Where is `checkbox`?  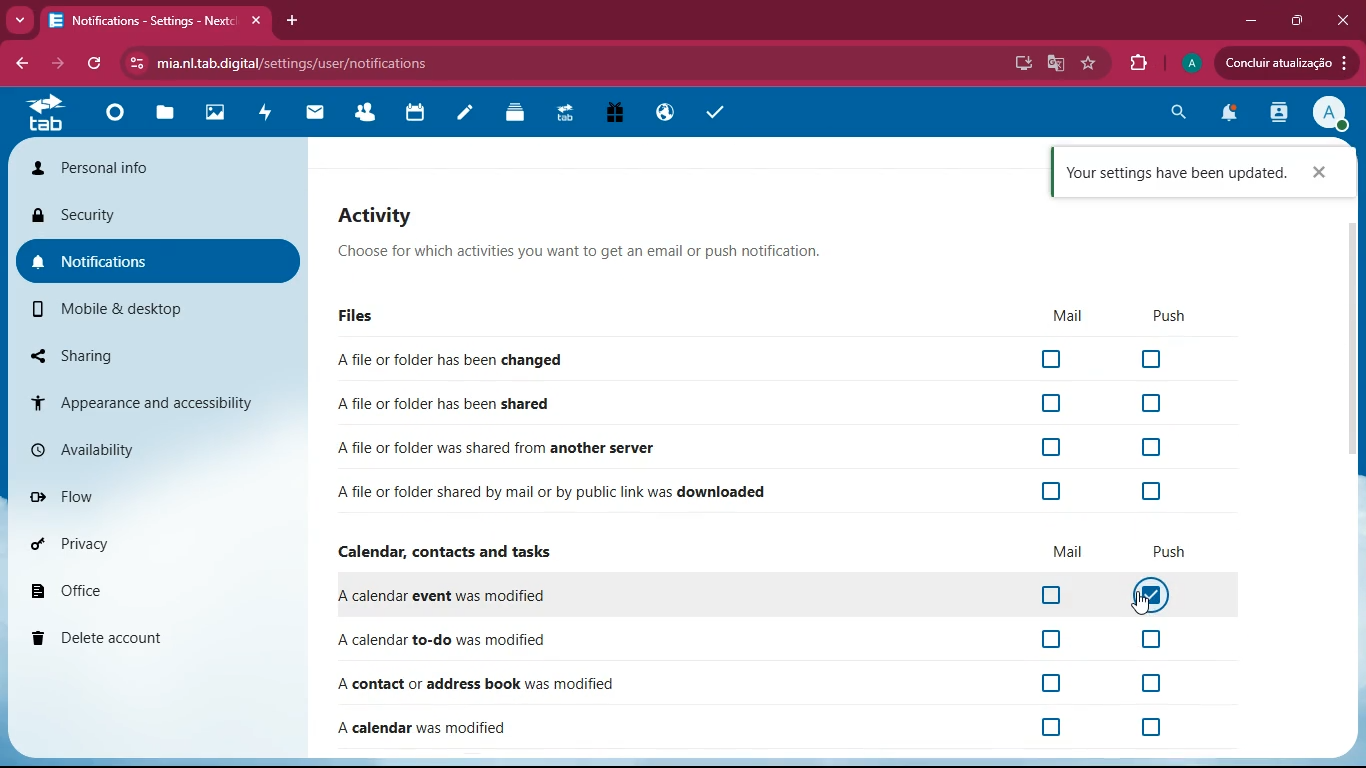
checkbox is located at coordinates (1050, 402).